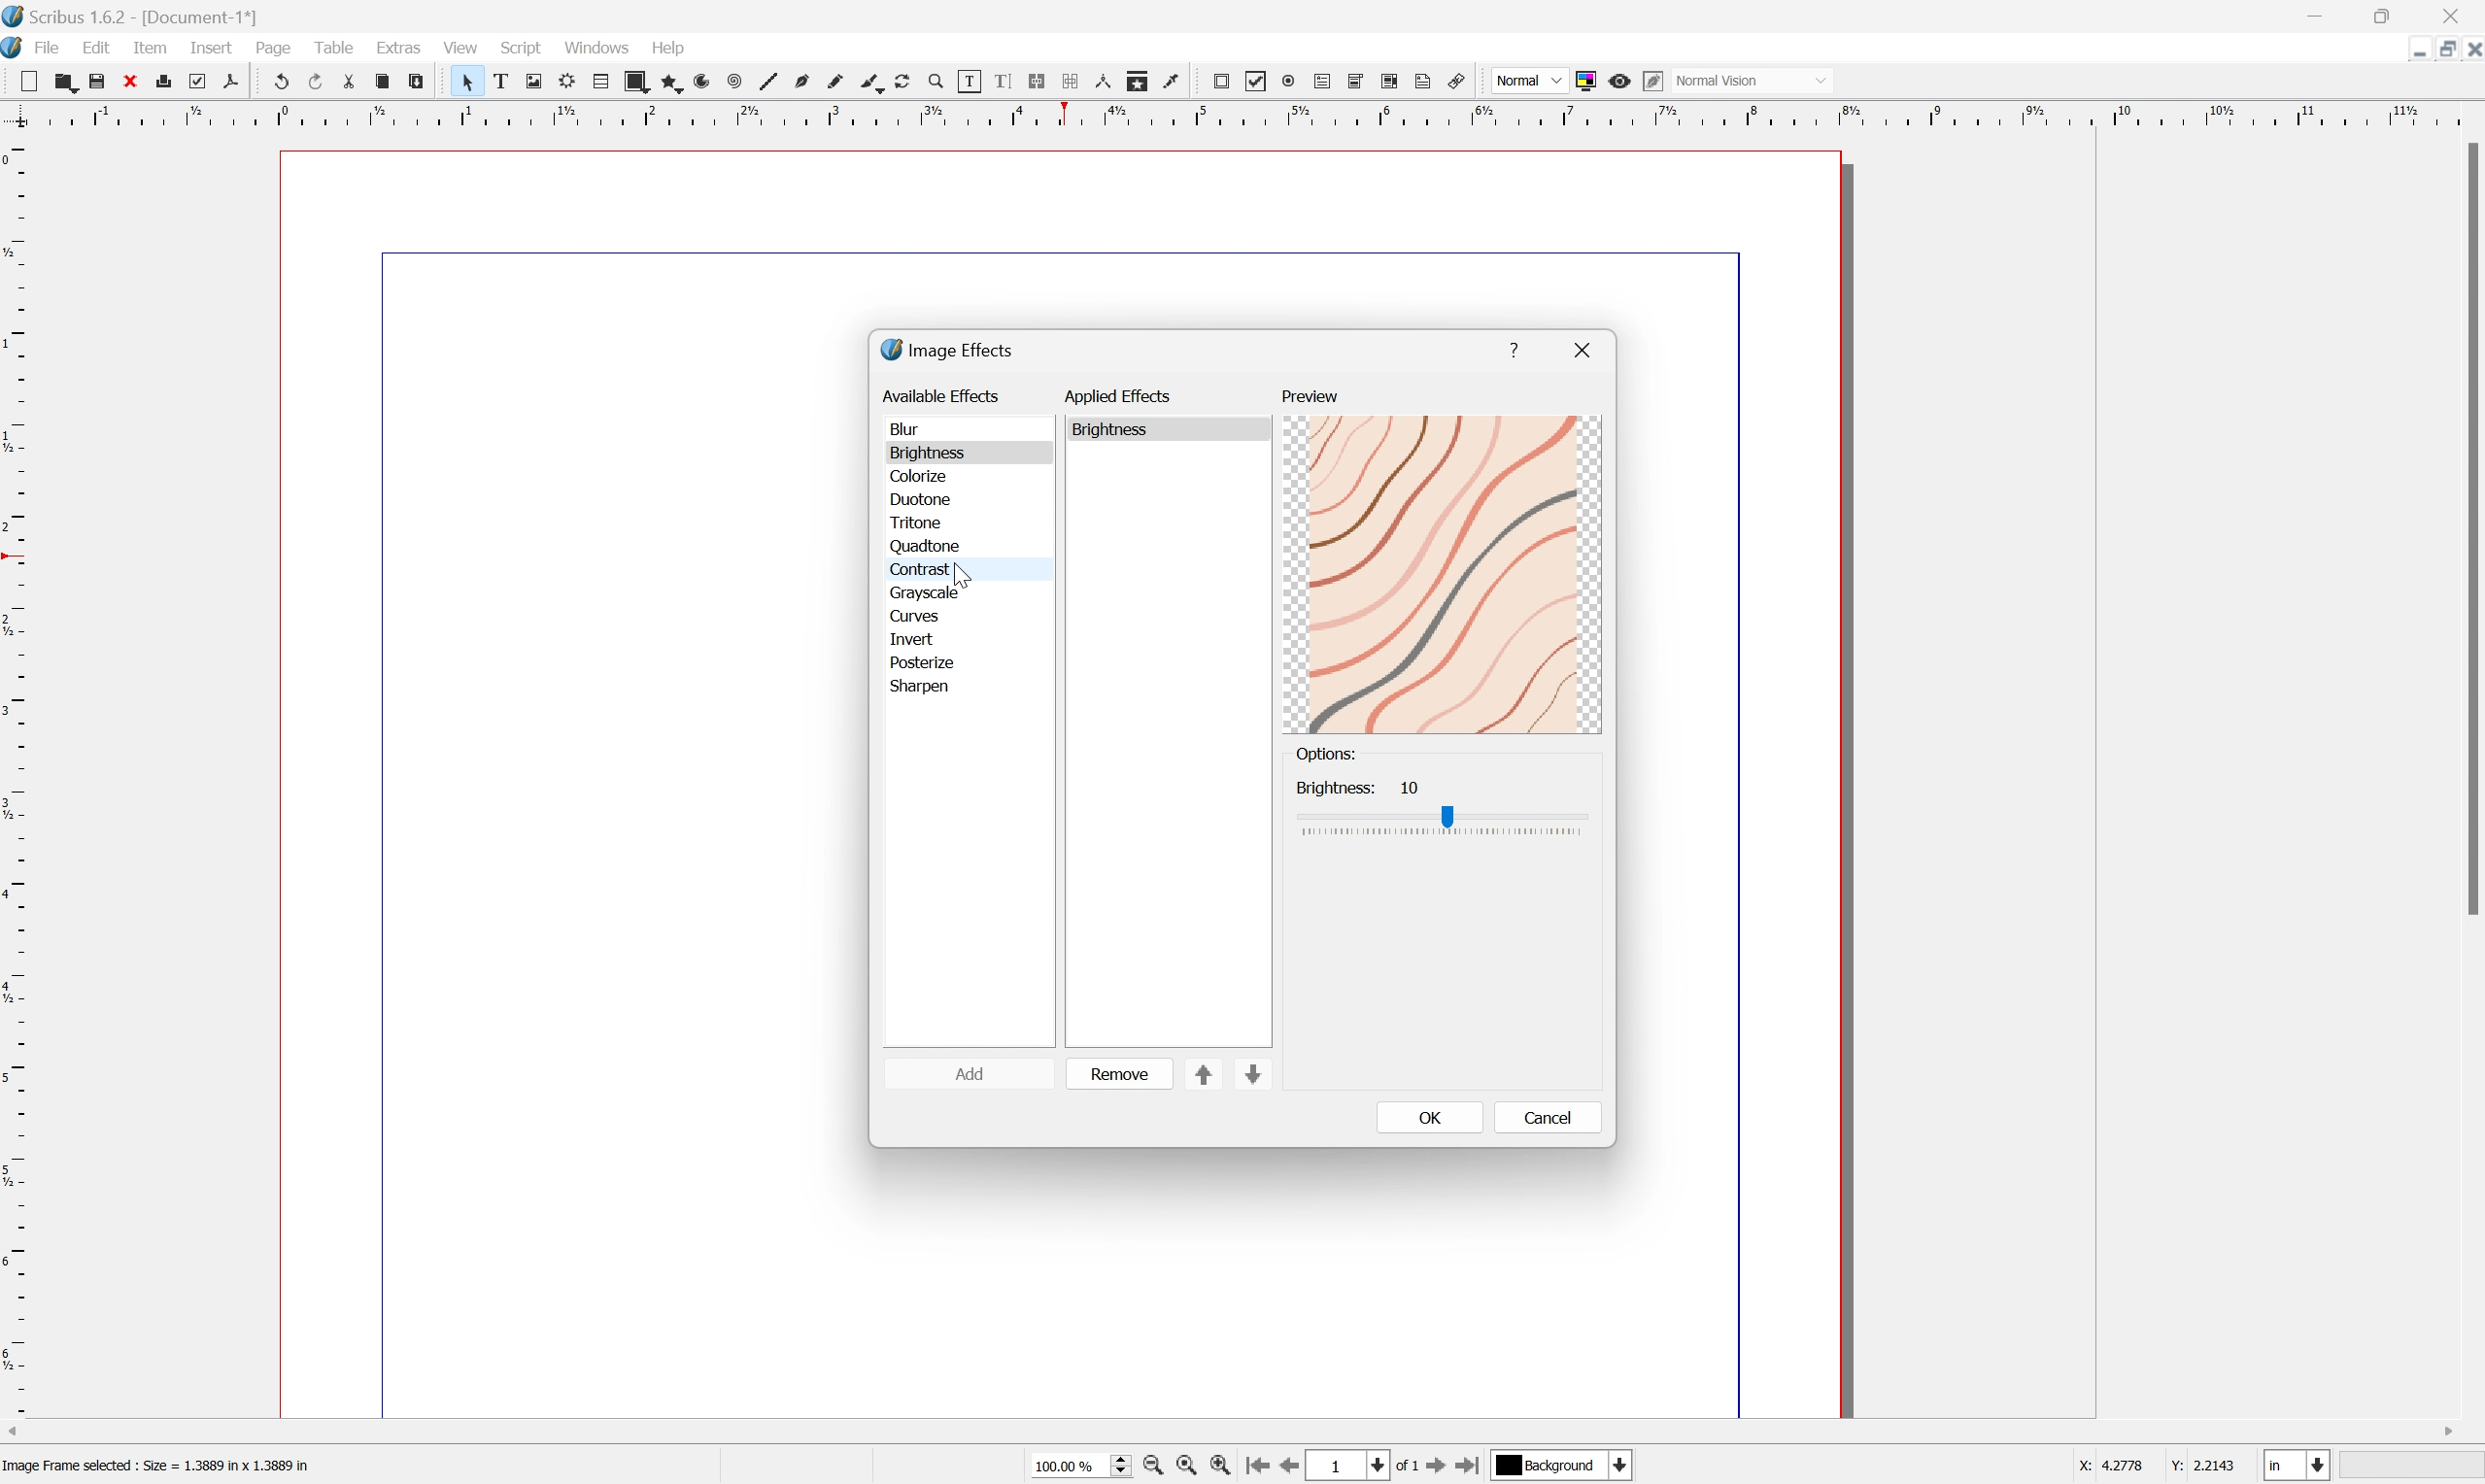 This screenshot has height=1484, width=2485. What do you see at coordinates (464, 81) in the screenshot?
I see `Select item` at bounding box center [464, 81].